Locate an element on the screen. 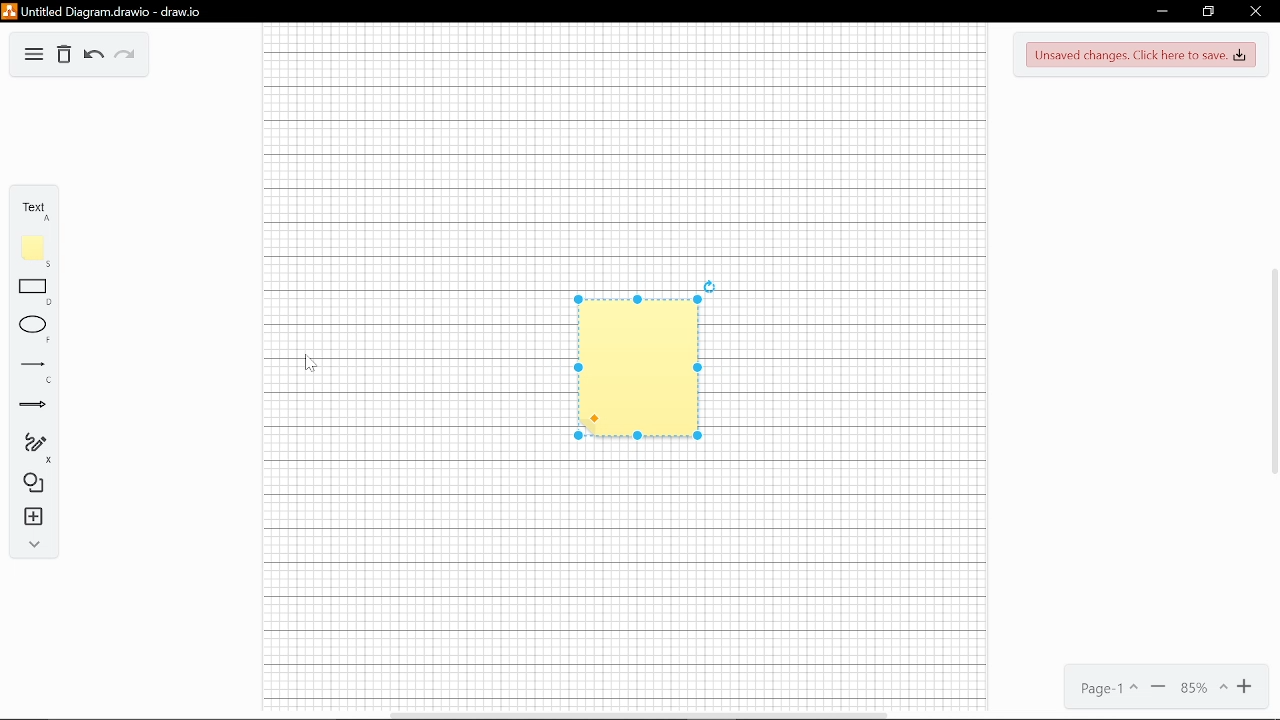  Minimize is located at coordinates (1160, 13).